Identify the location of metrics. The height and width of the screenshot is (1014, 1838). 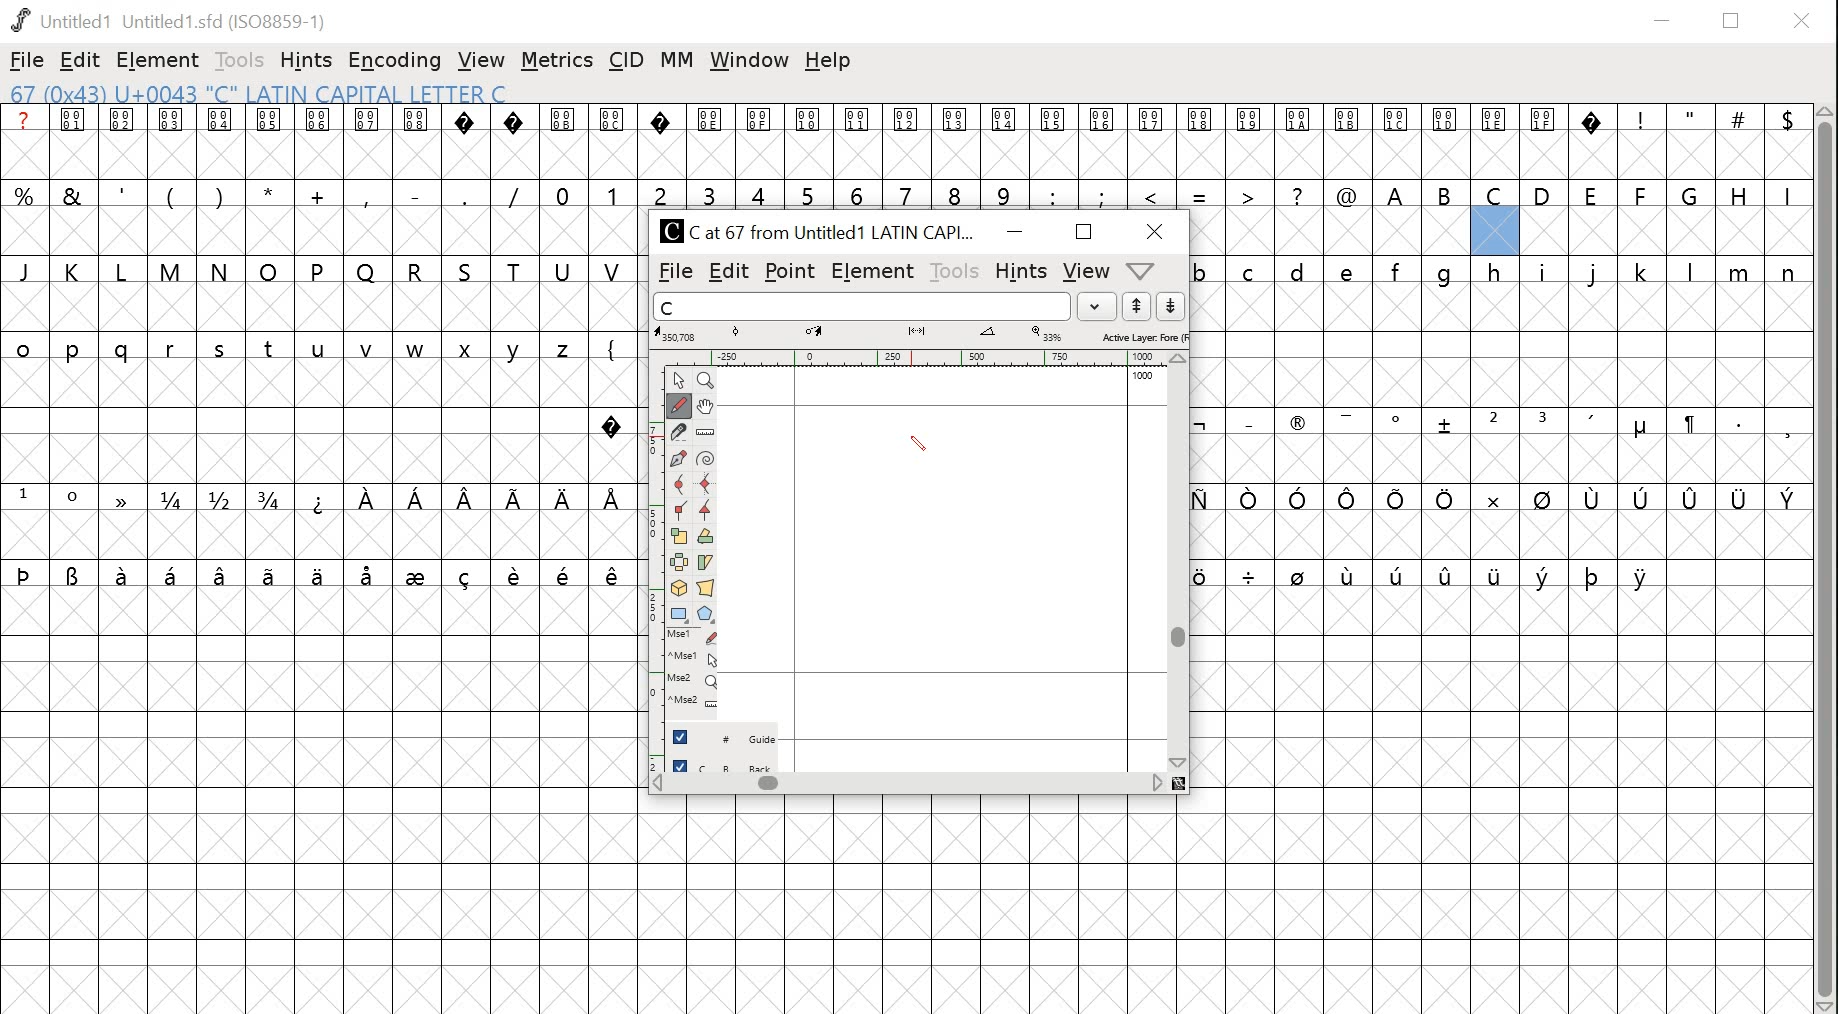
(556, 60).